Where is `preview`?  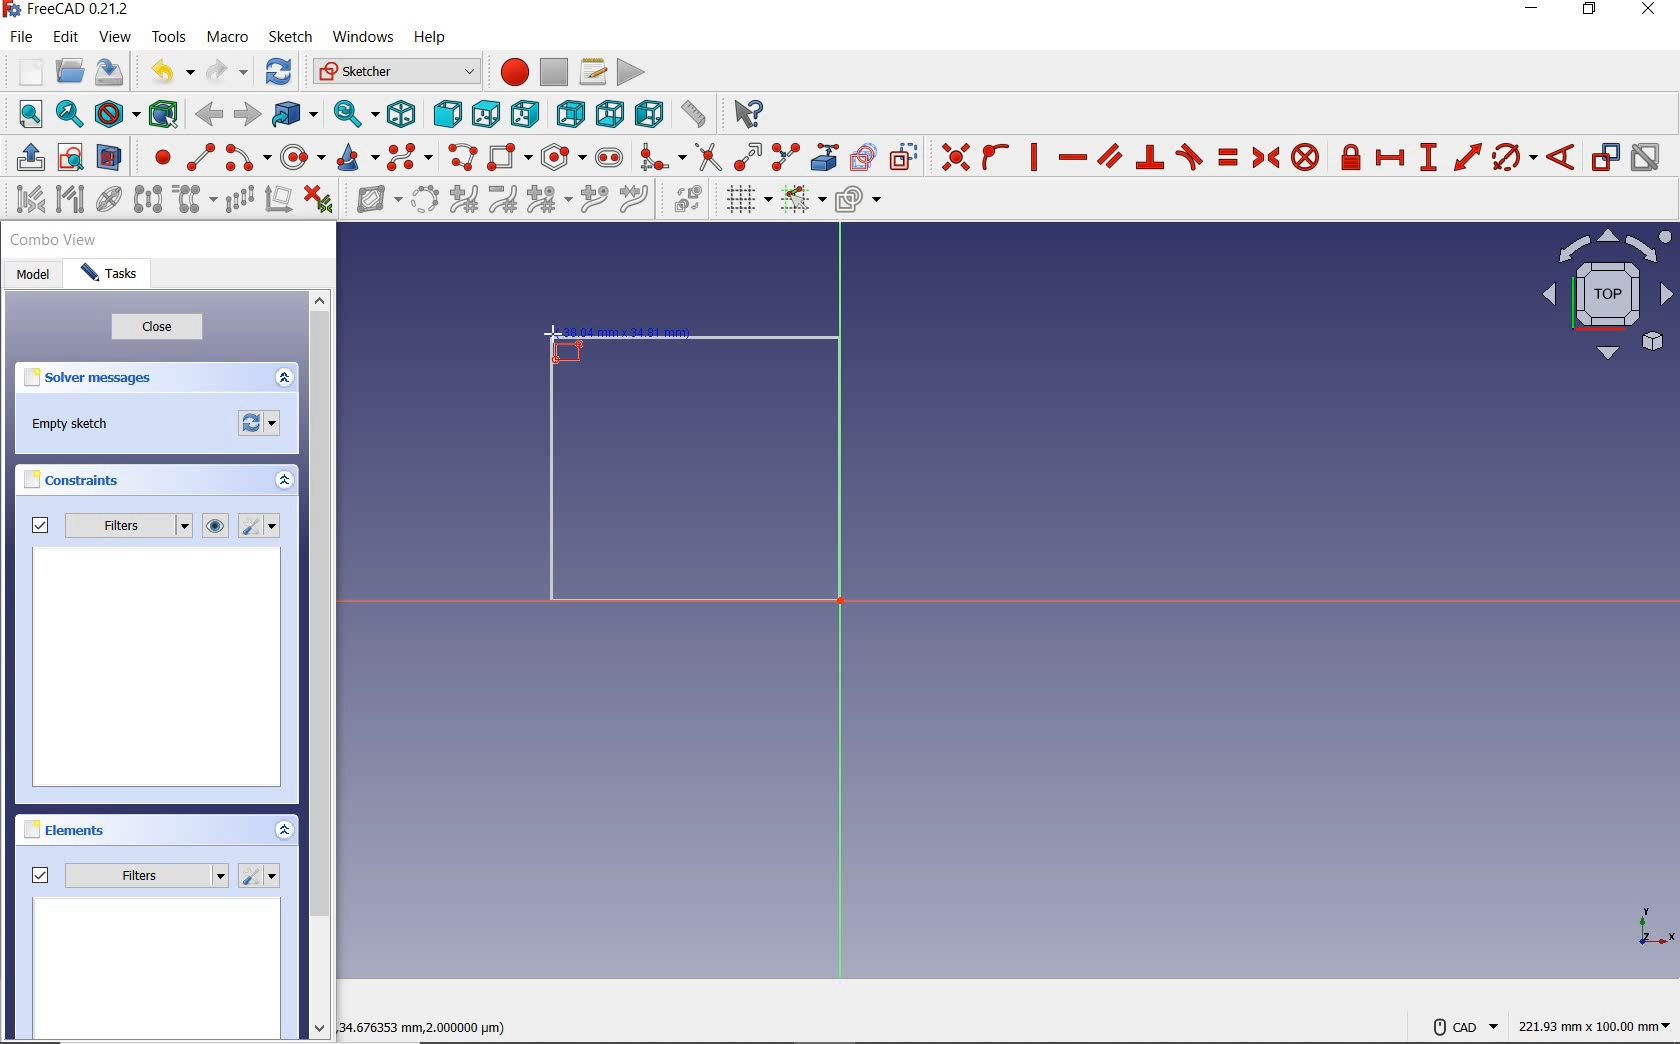 preview is located at coordinates (158, 970).